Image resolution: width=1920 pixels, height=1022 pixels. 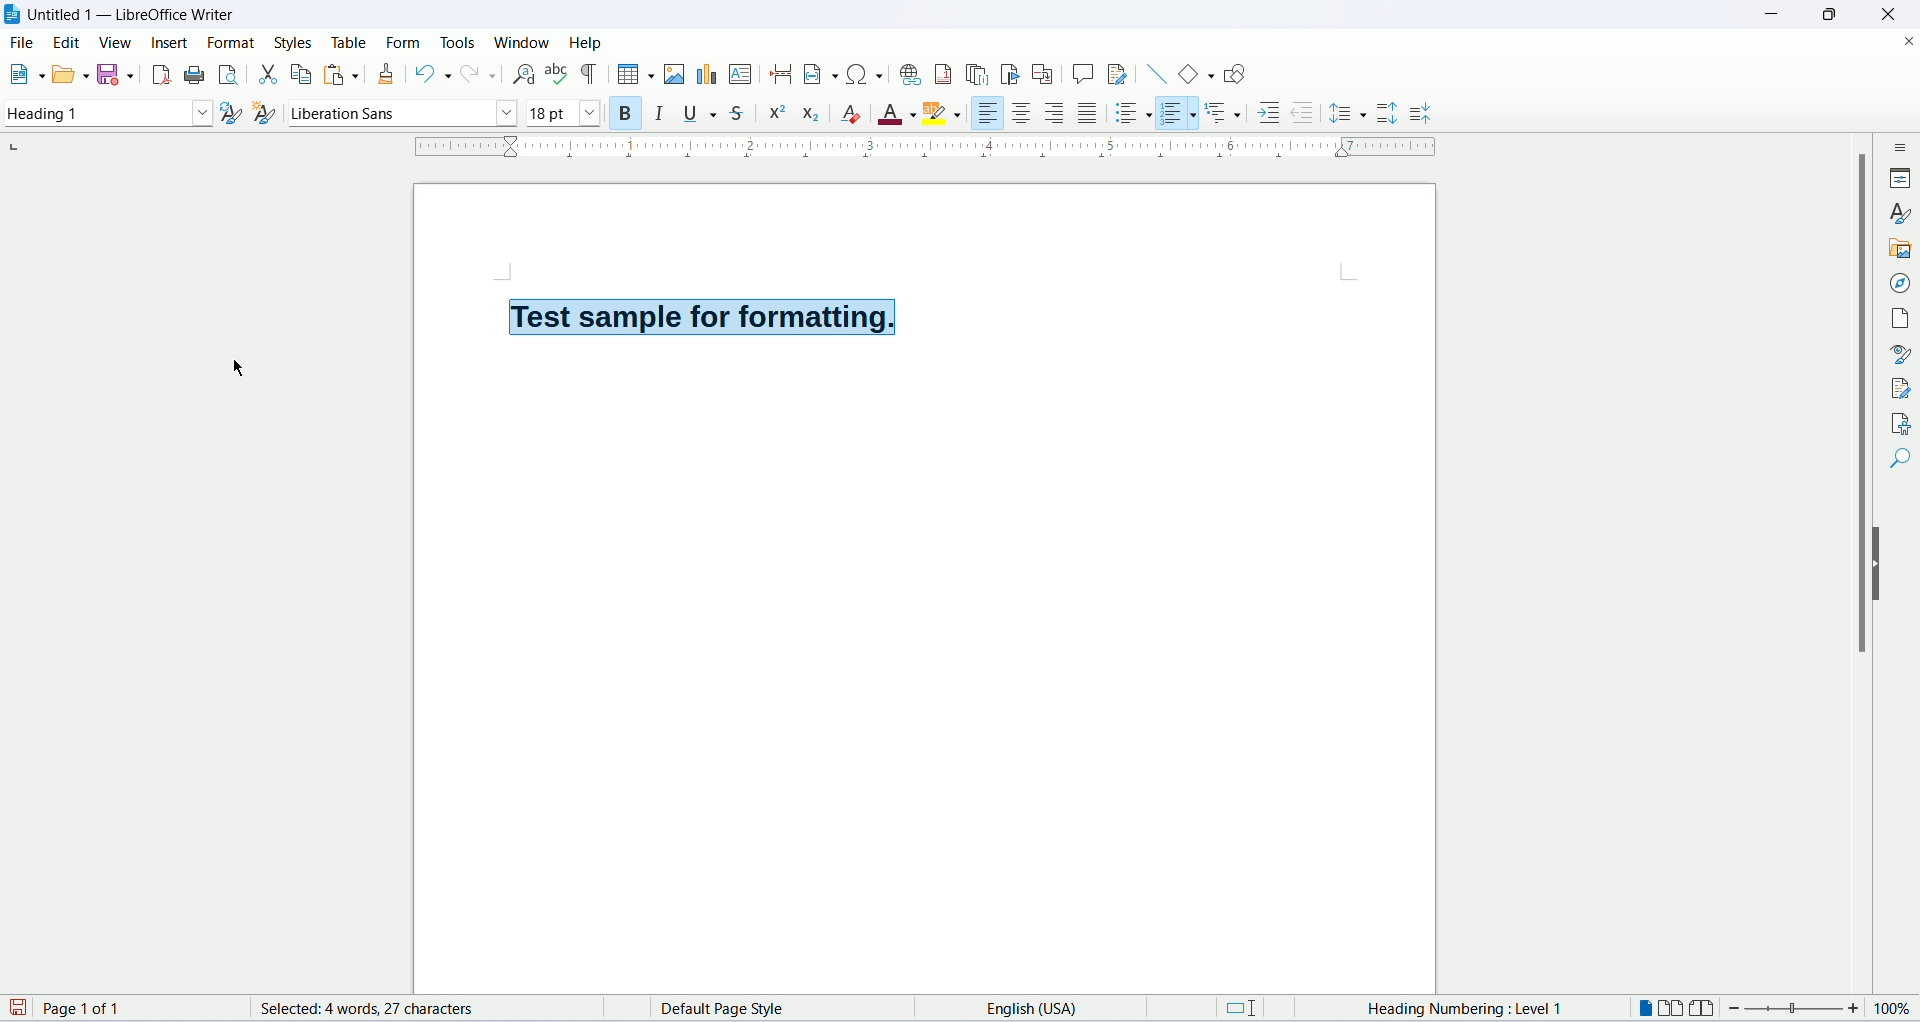 I want to click on default page style, so click(x=740, y=1009).